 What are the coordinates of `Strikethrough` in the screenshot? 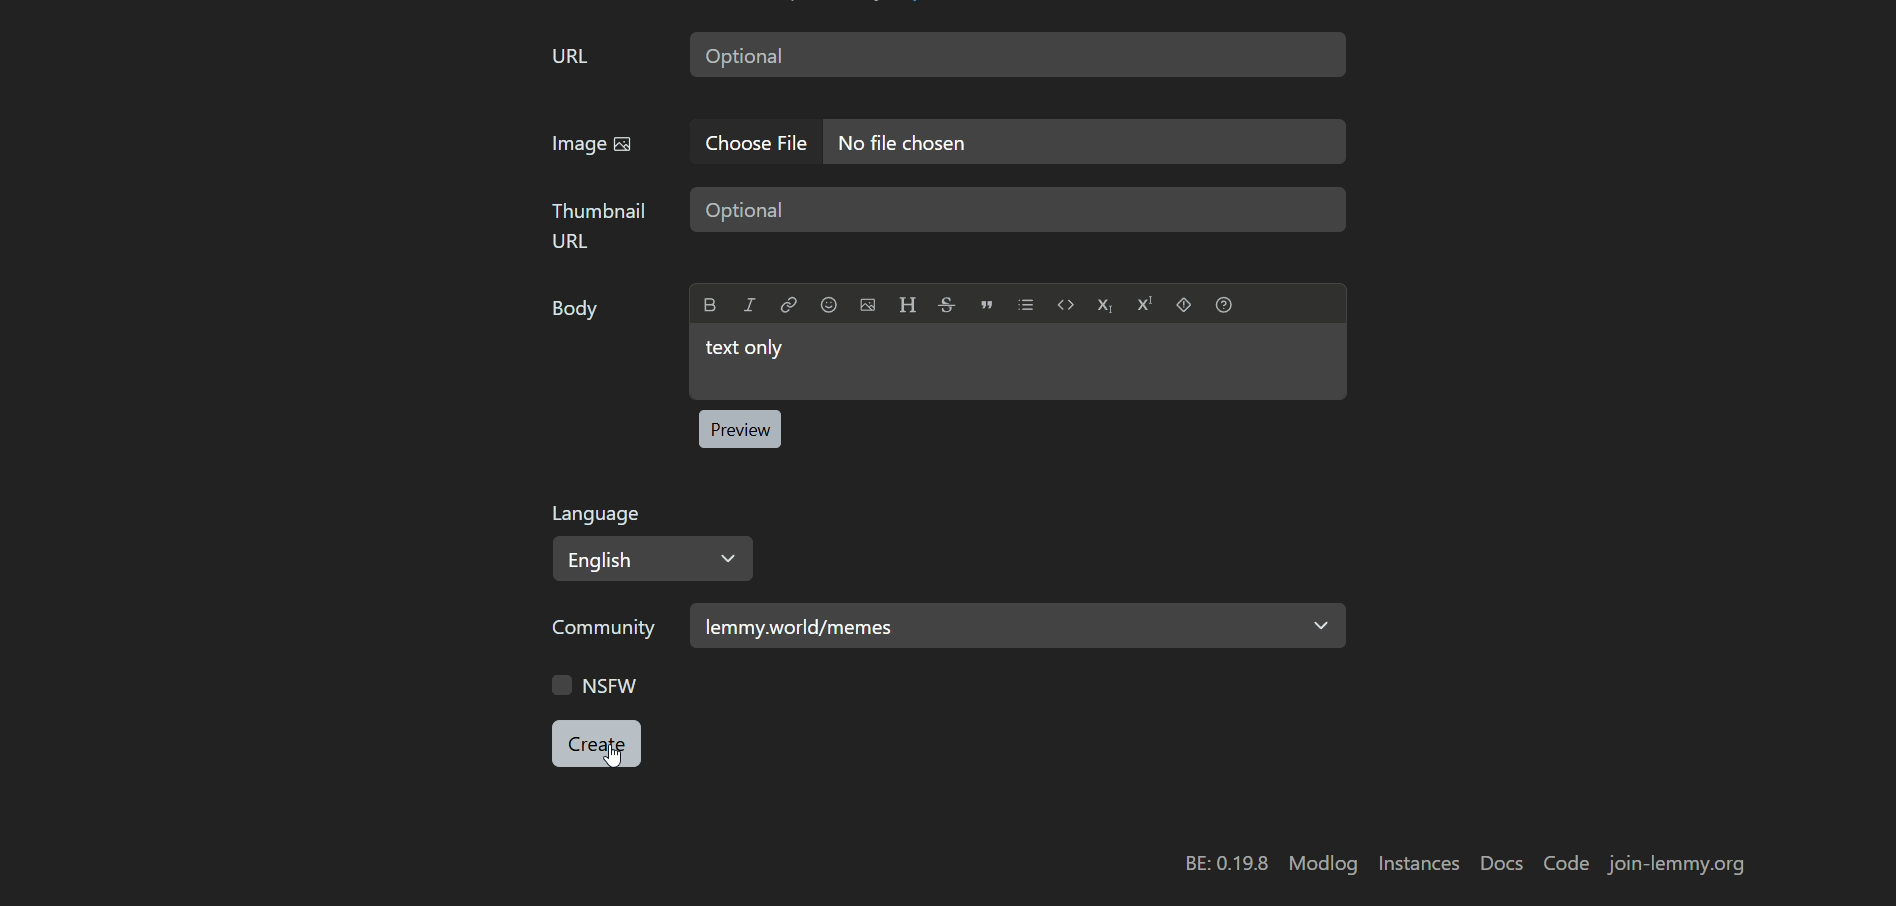 It's located at (947, 303).